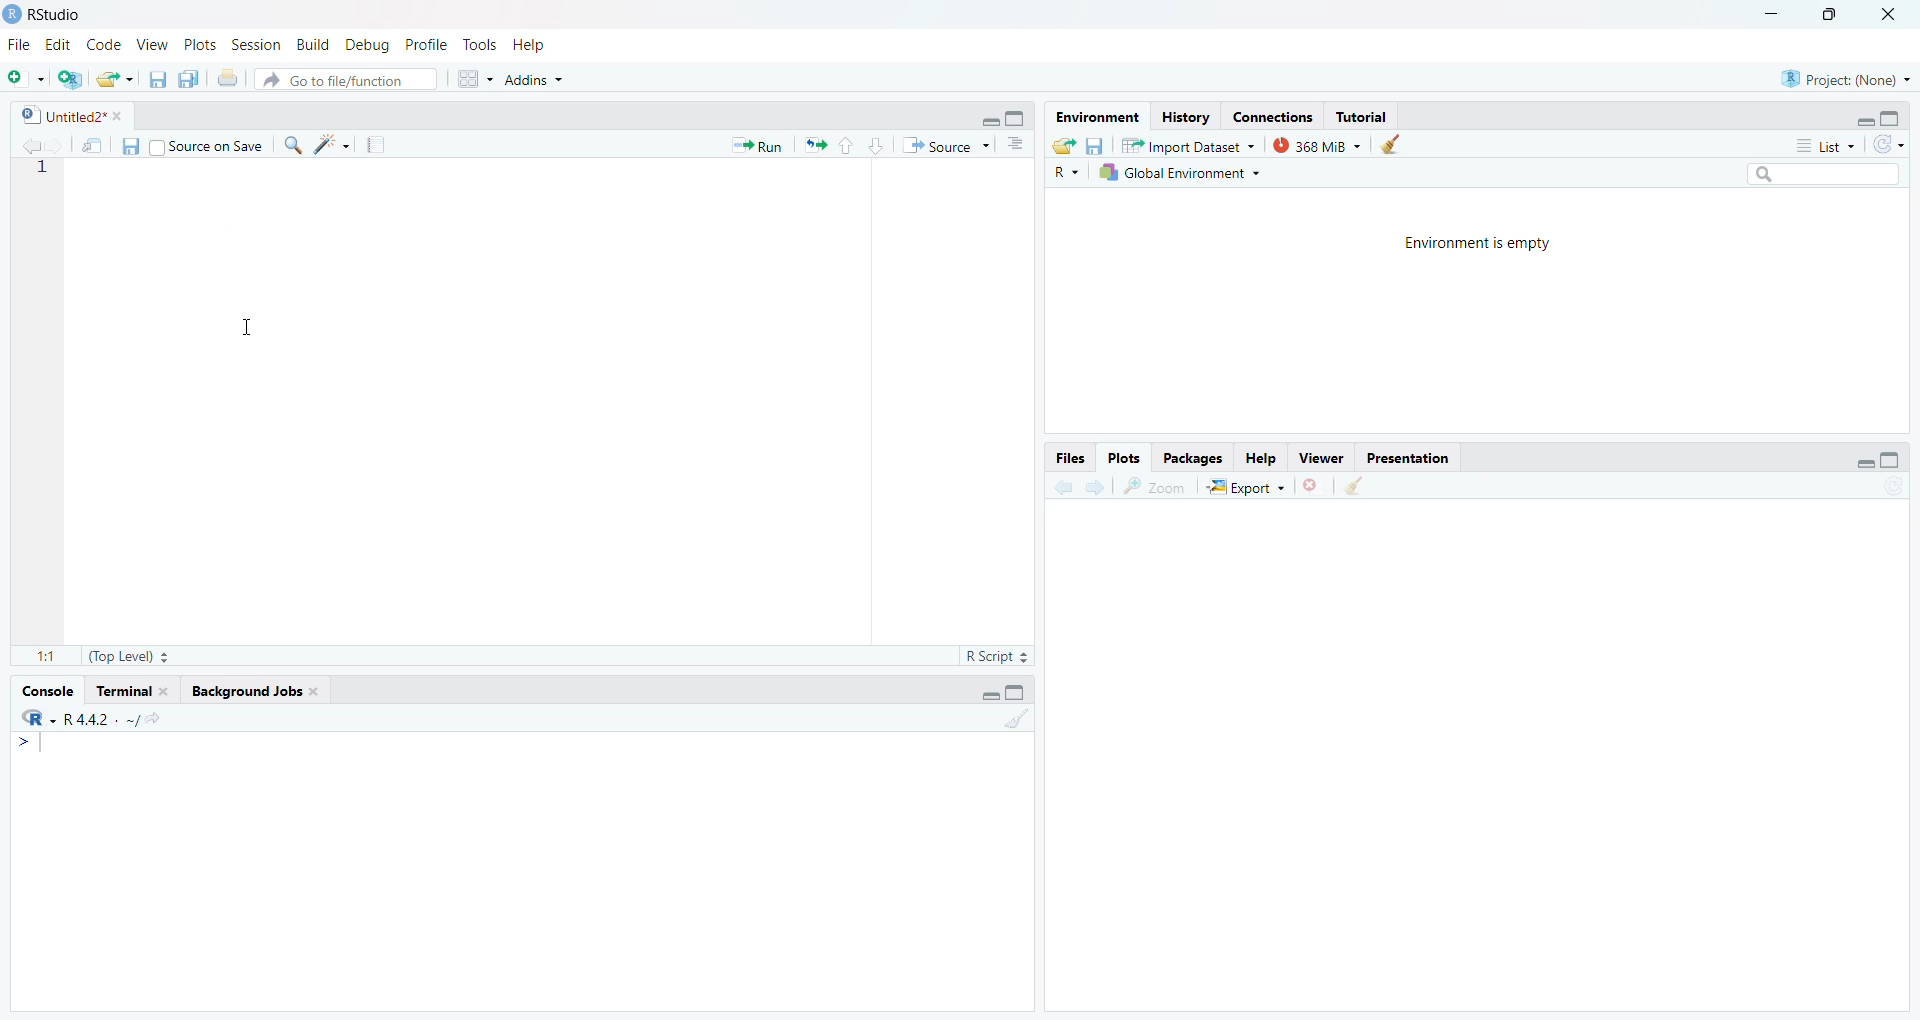 The image size is (1920, 1020). I want to click on Session, so click(255, 45).